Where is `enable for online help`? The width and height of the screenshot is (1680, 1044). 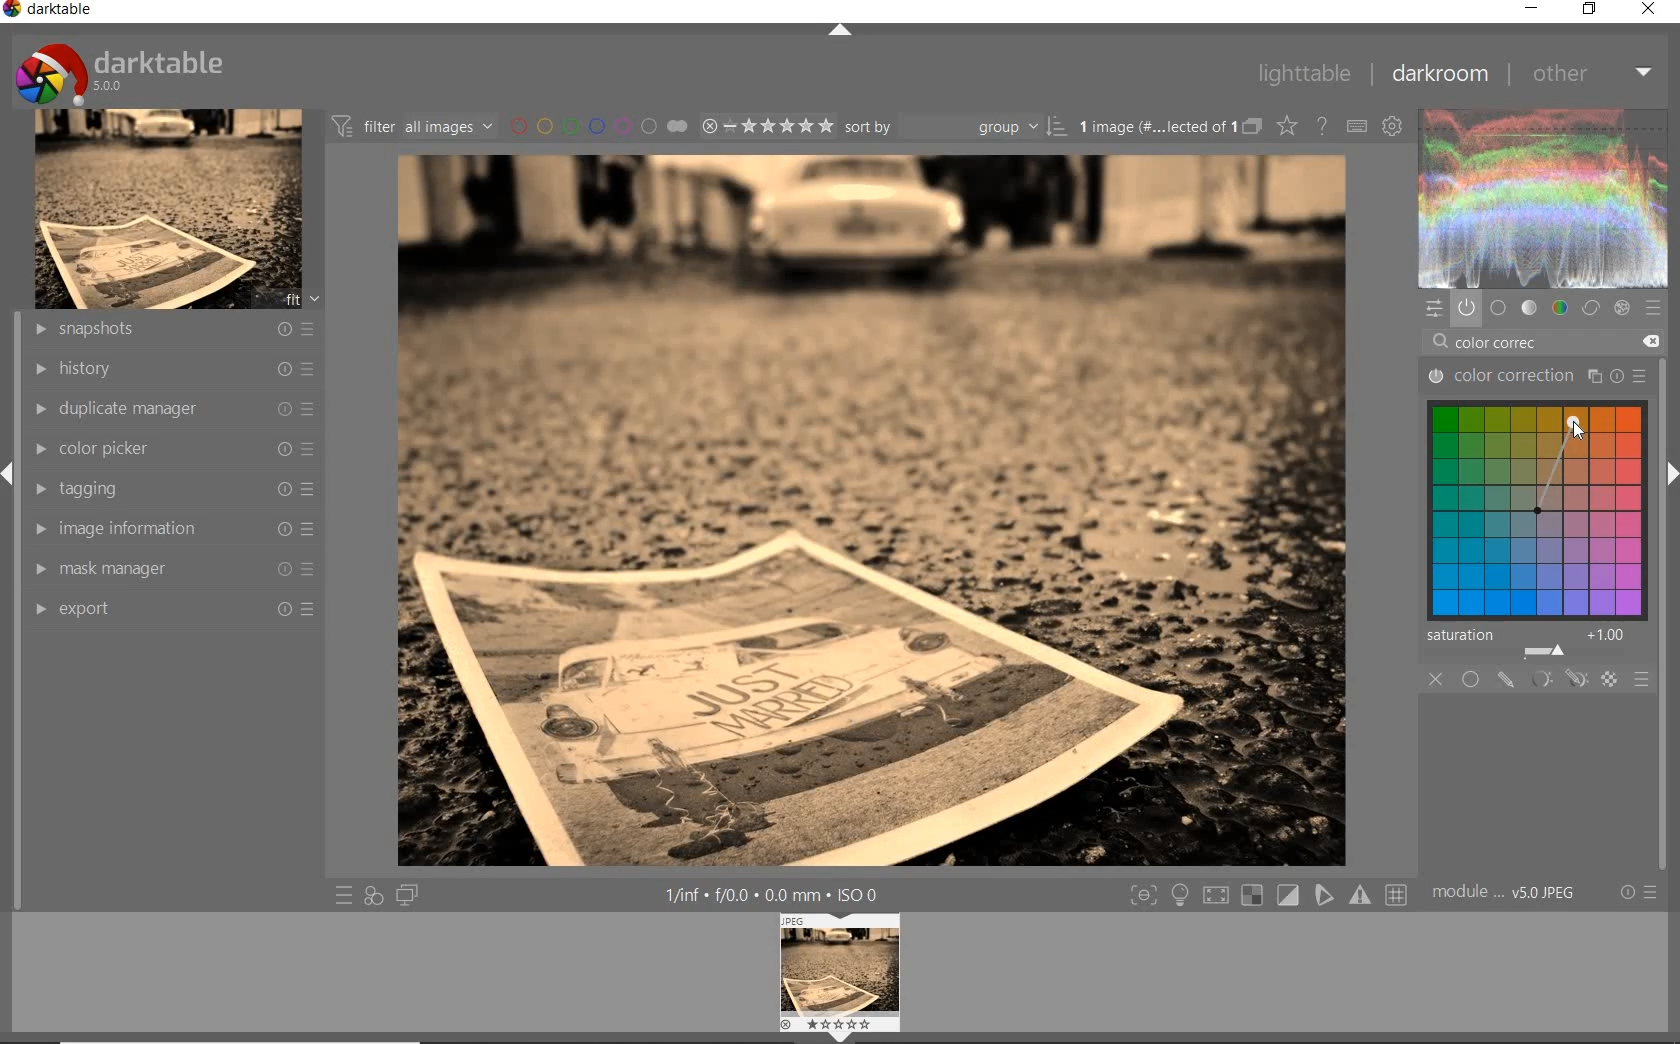
enable for online help is located at coordinates (1323, 125).